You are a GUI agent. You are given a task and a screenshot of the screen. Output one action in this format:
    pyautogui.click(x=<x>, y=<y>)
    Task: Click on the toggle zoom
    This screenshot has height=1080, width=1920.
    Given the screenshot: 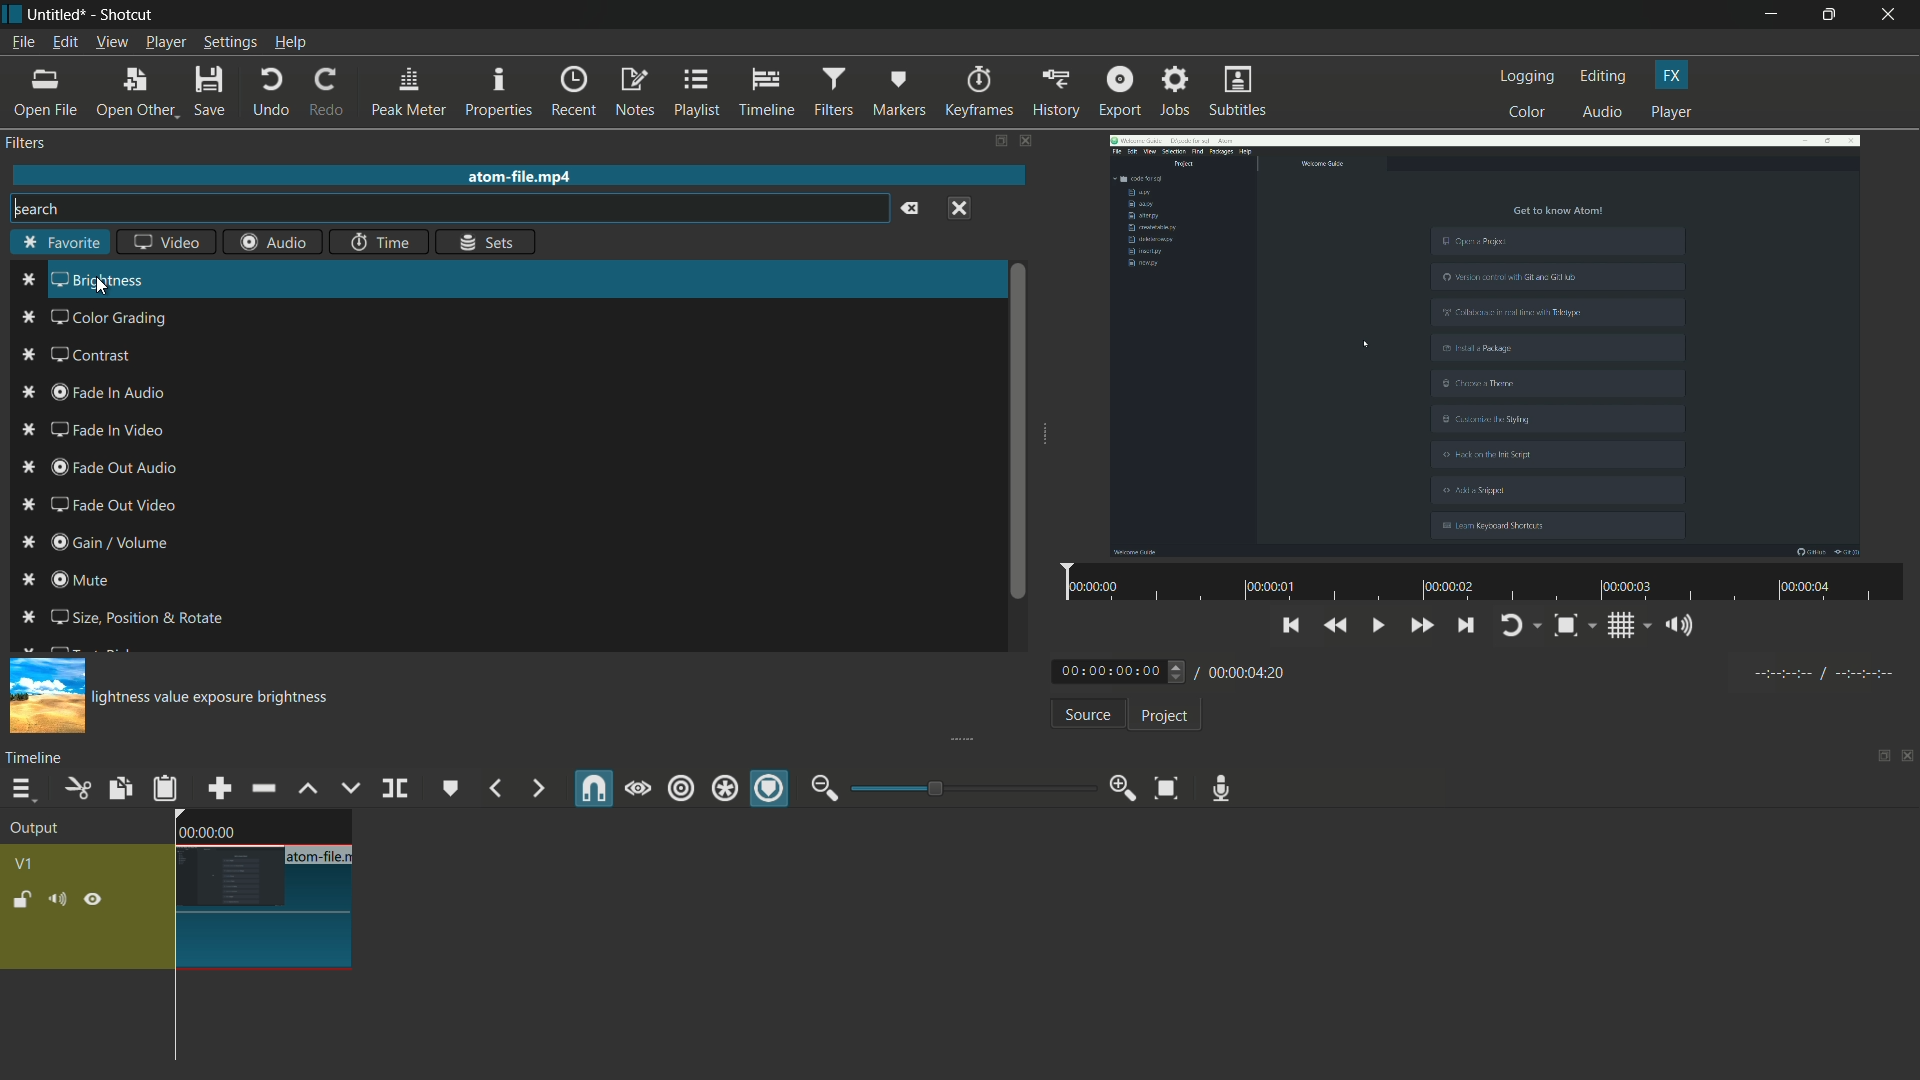 What is the action you would take?
    pyautogui.click(x=1573, y=627)
    